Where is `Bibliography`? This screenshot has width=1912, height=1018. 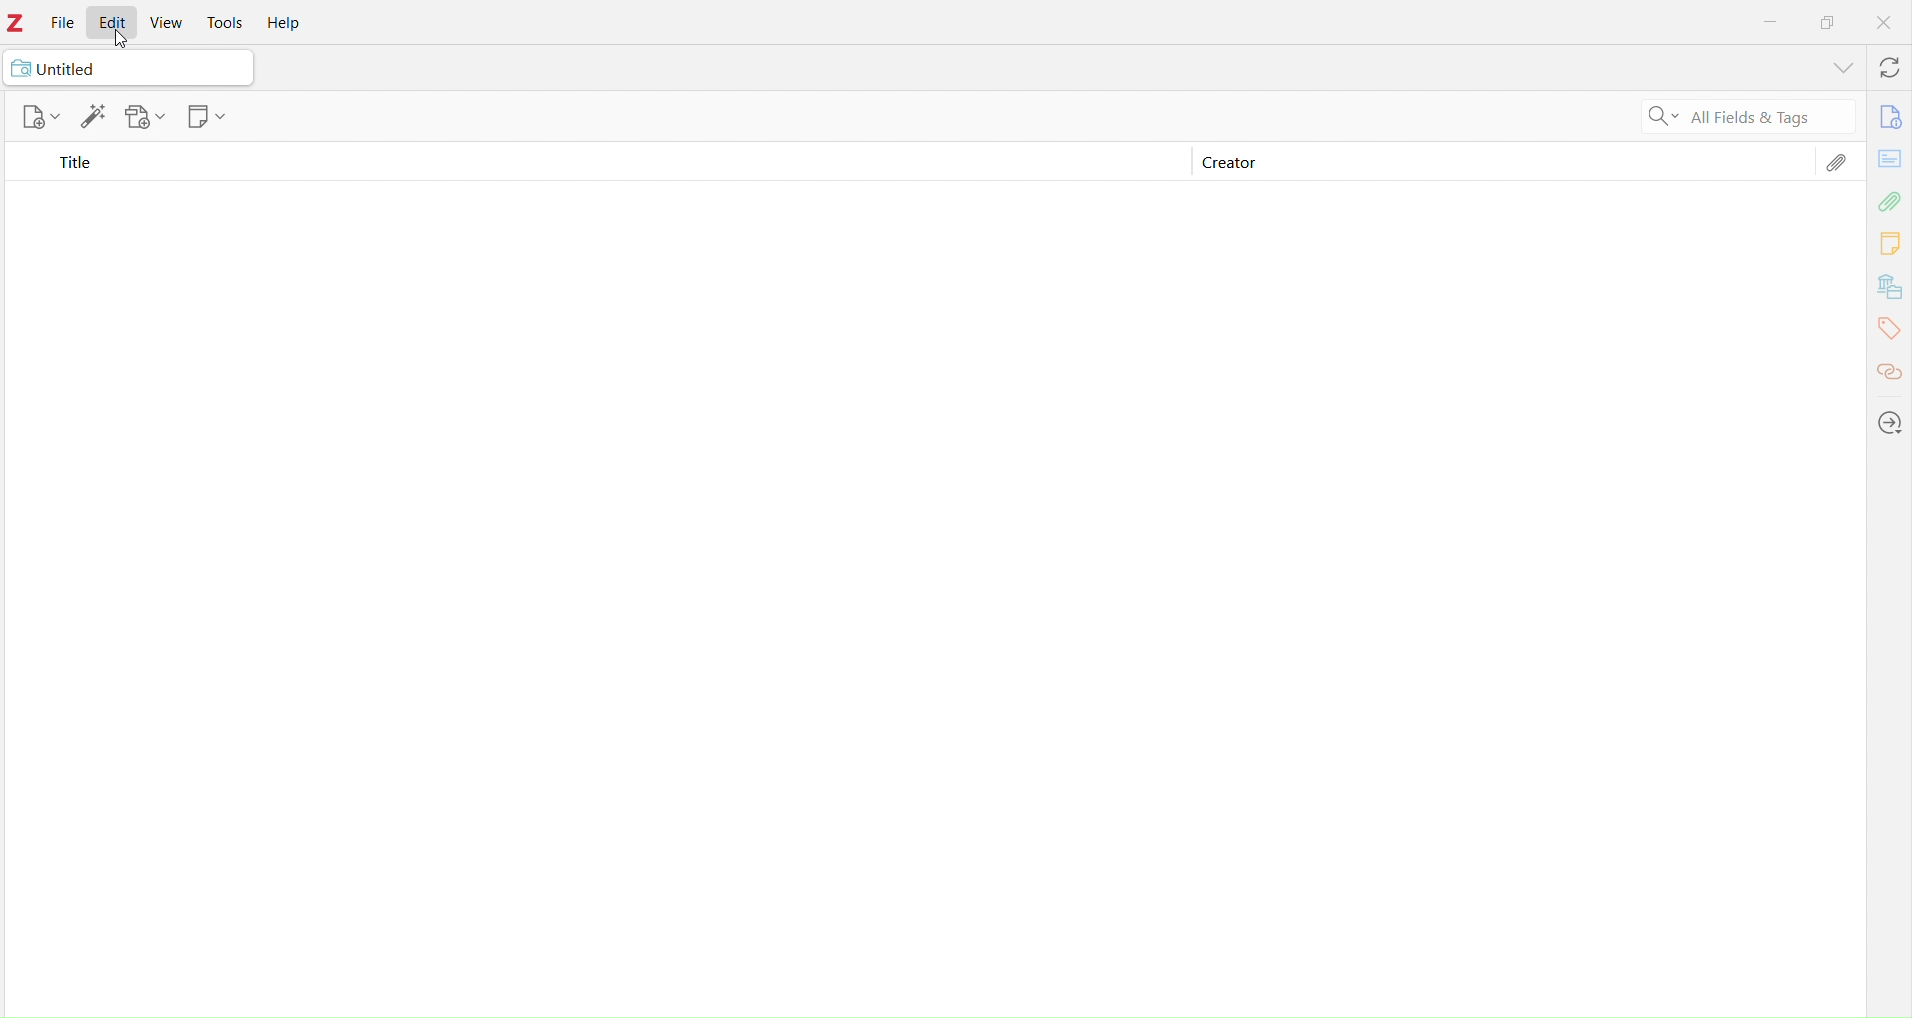
Bibliography is located at coordinates (1889, 288).